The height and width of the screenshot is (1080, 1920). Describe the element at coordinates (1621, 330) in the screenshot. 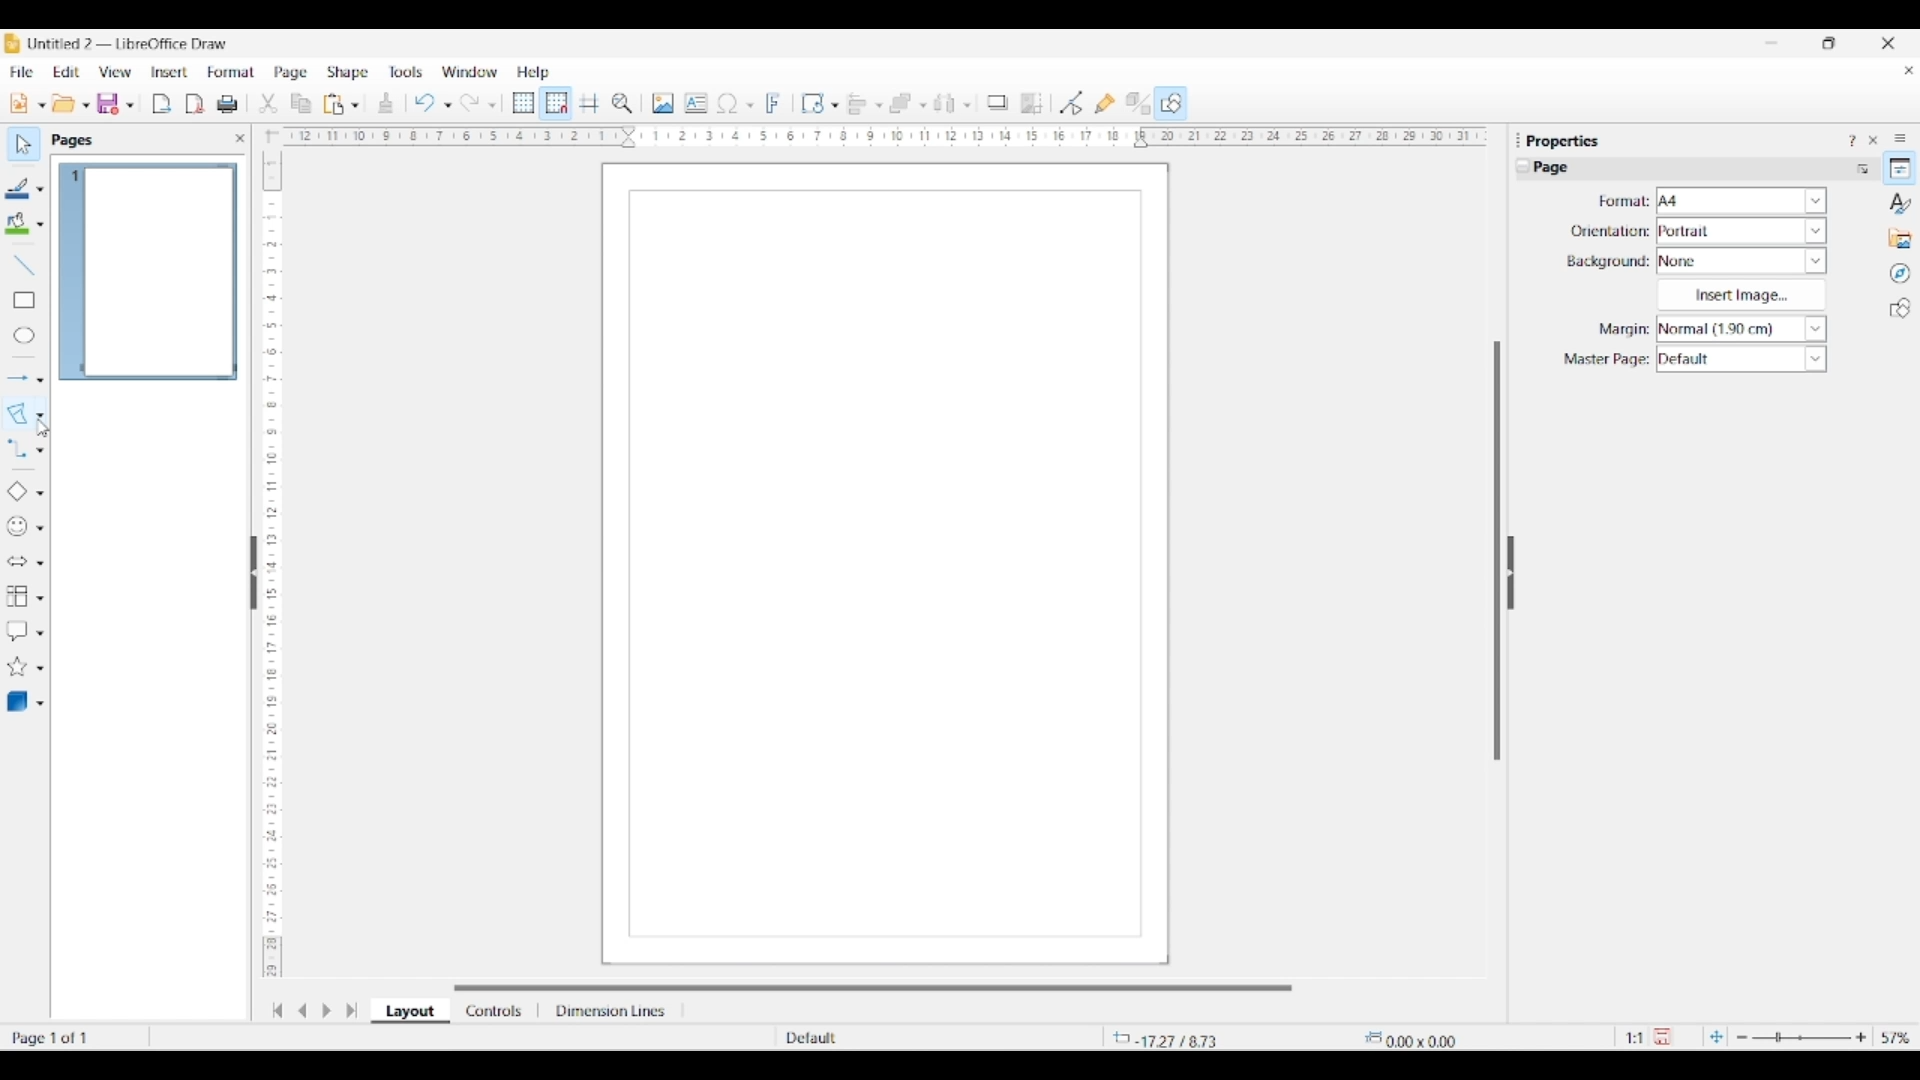

I see `Indicates margin settings` at that location.